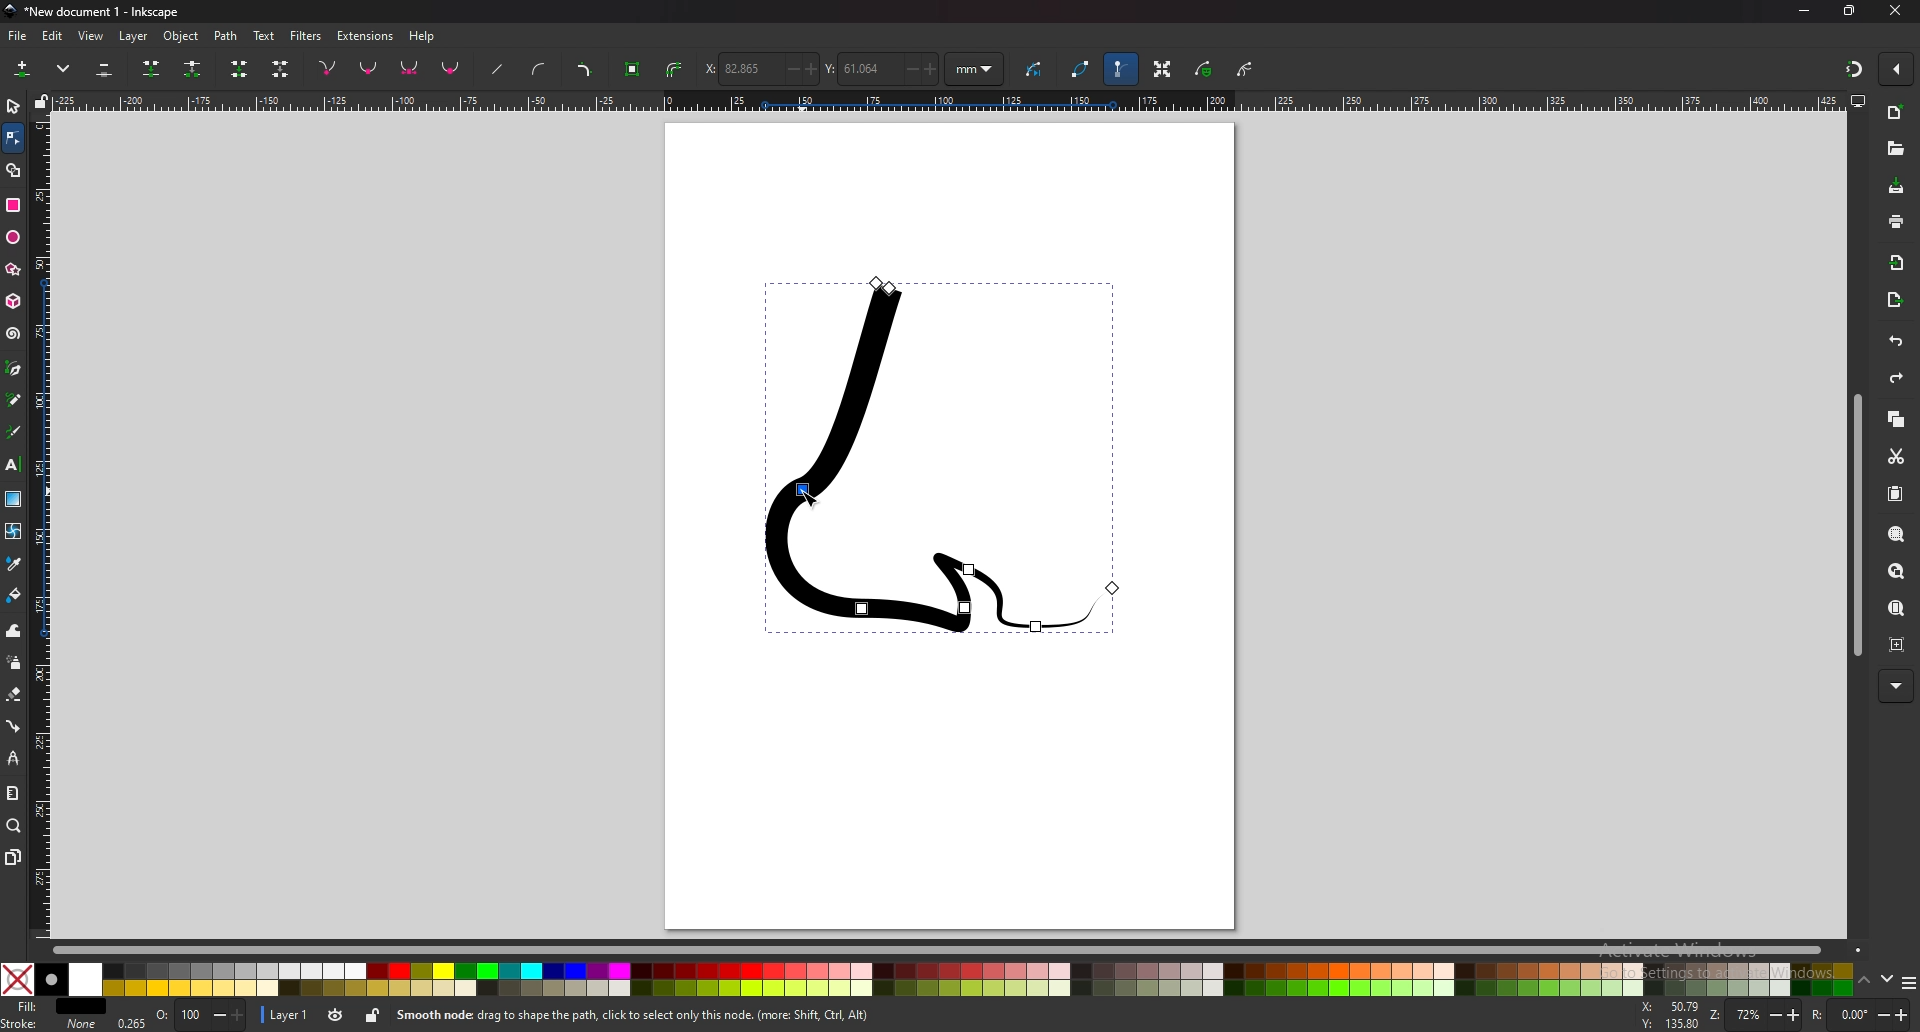 Image resolution: width=1920 pixels, height=1032 pixels. Describe the element at coordinates (1896, 299) in the screenshot. I see `export` at that location.